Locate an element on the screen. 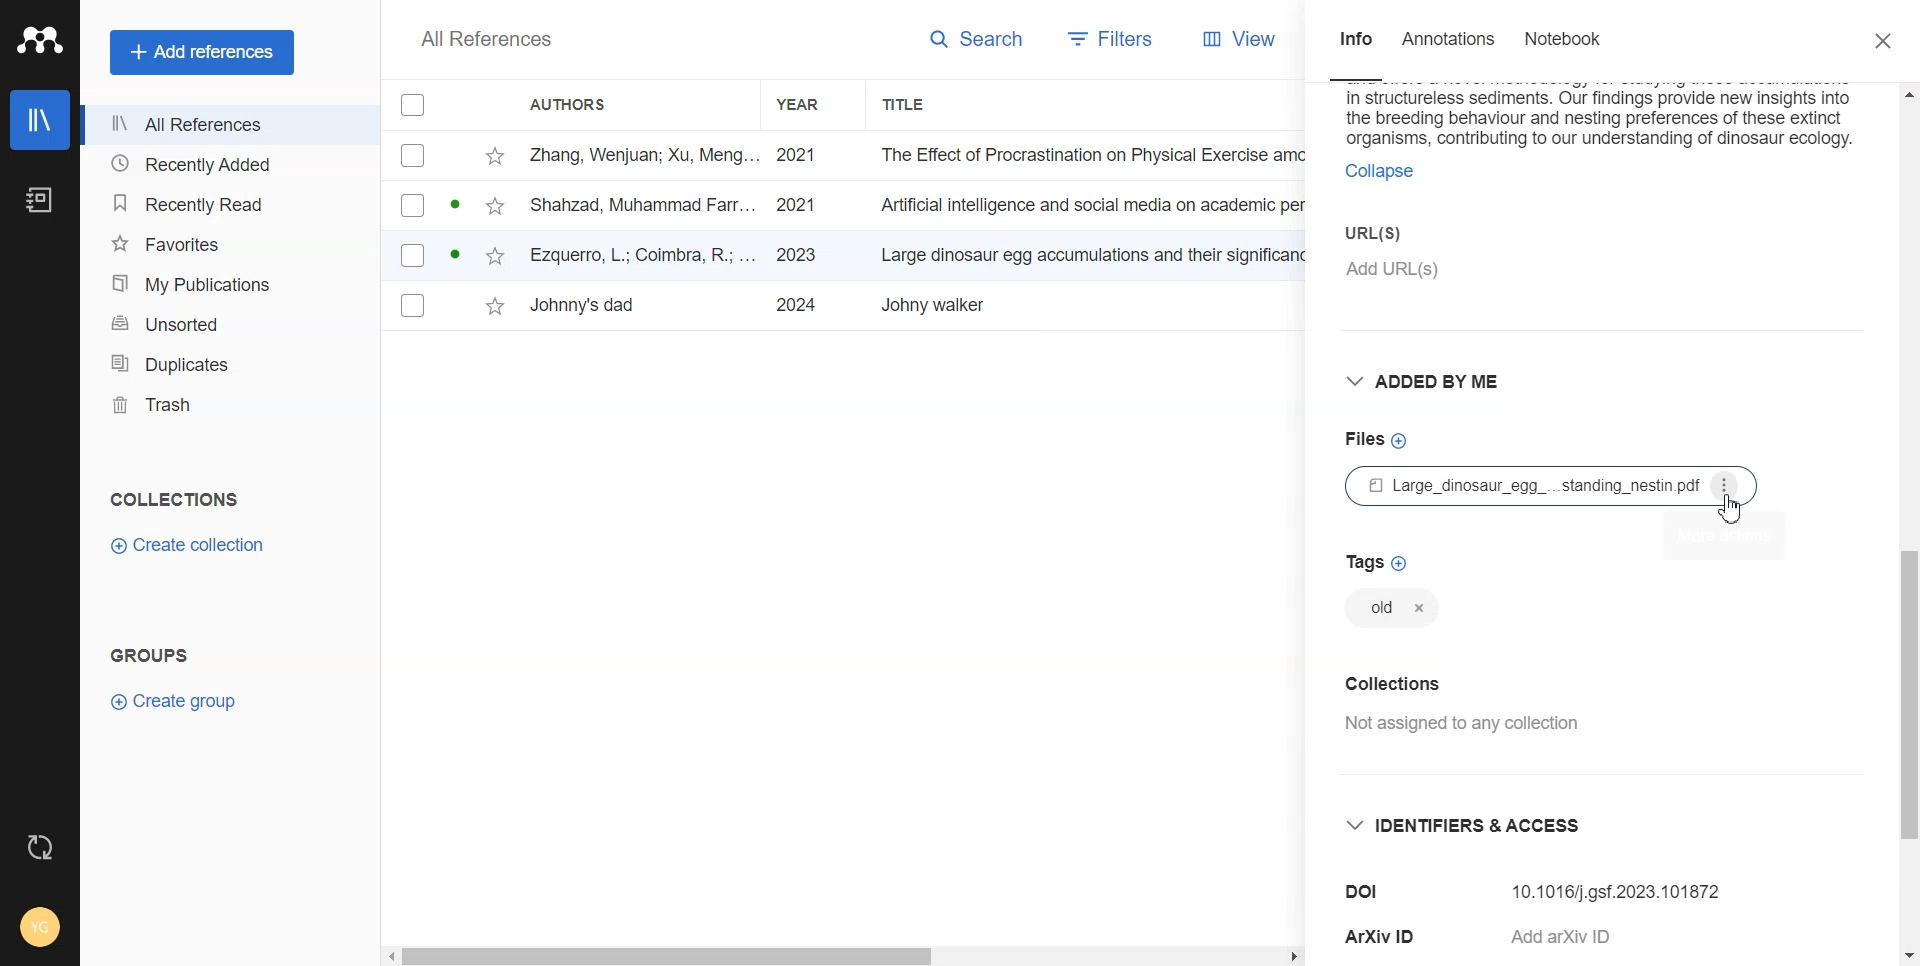  Scroll Right is located at coordinates (1292, 958).